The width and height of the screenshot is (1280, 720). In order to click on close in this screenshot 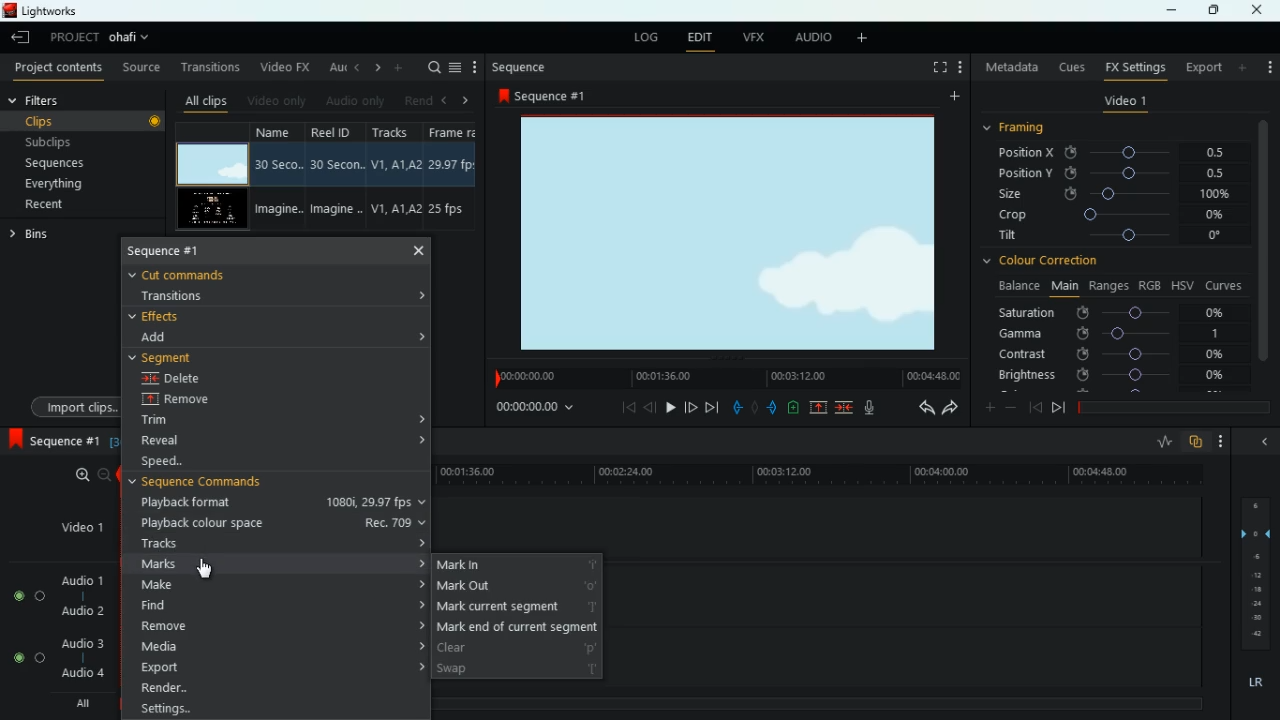, I will do `click(411, 250)`.